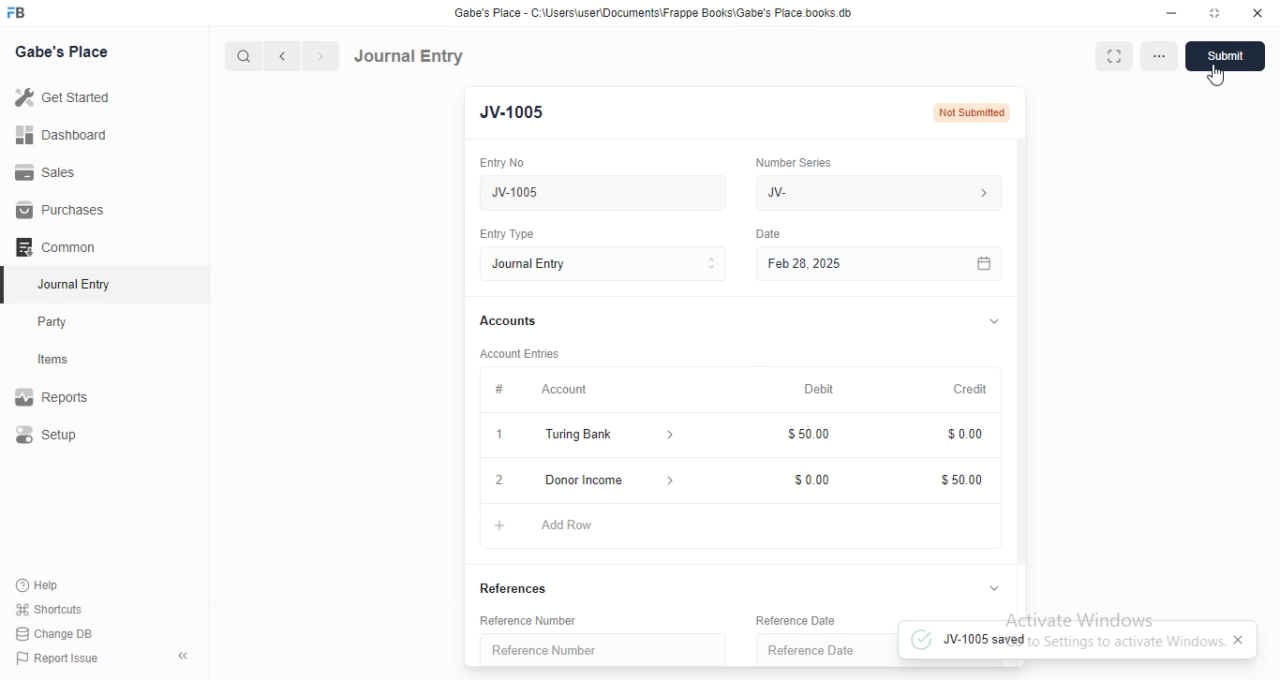 This screenshot has height=680, width=1280. What do you see at coordinates (62, 609) in the screenshot?
I see `‘Shortcuts` at bounding box center [62, 609].